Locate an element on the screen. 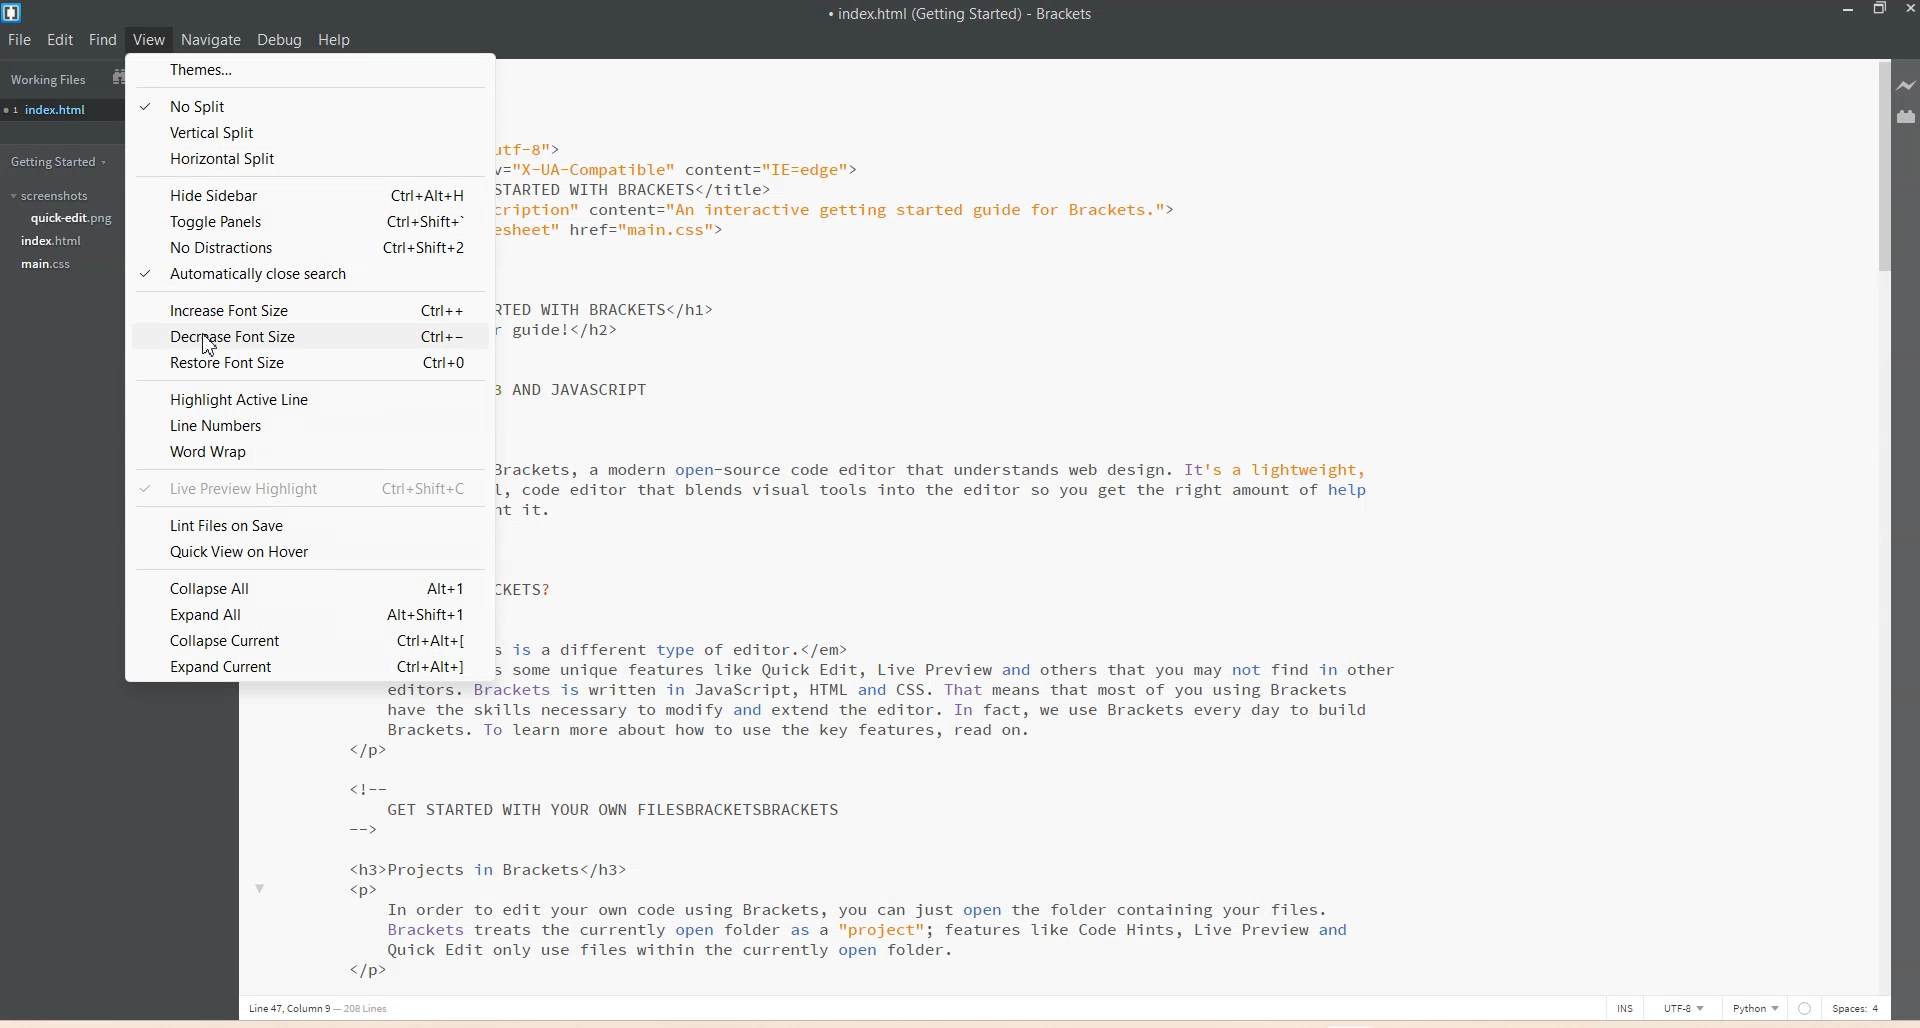  No Split is located at coordinates (310, 105).